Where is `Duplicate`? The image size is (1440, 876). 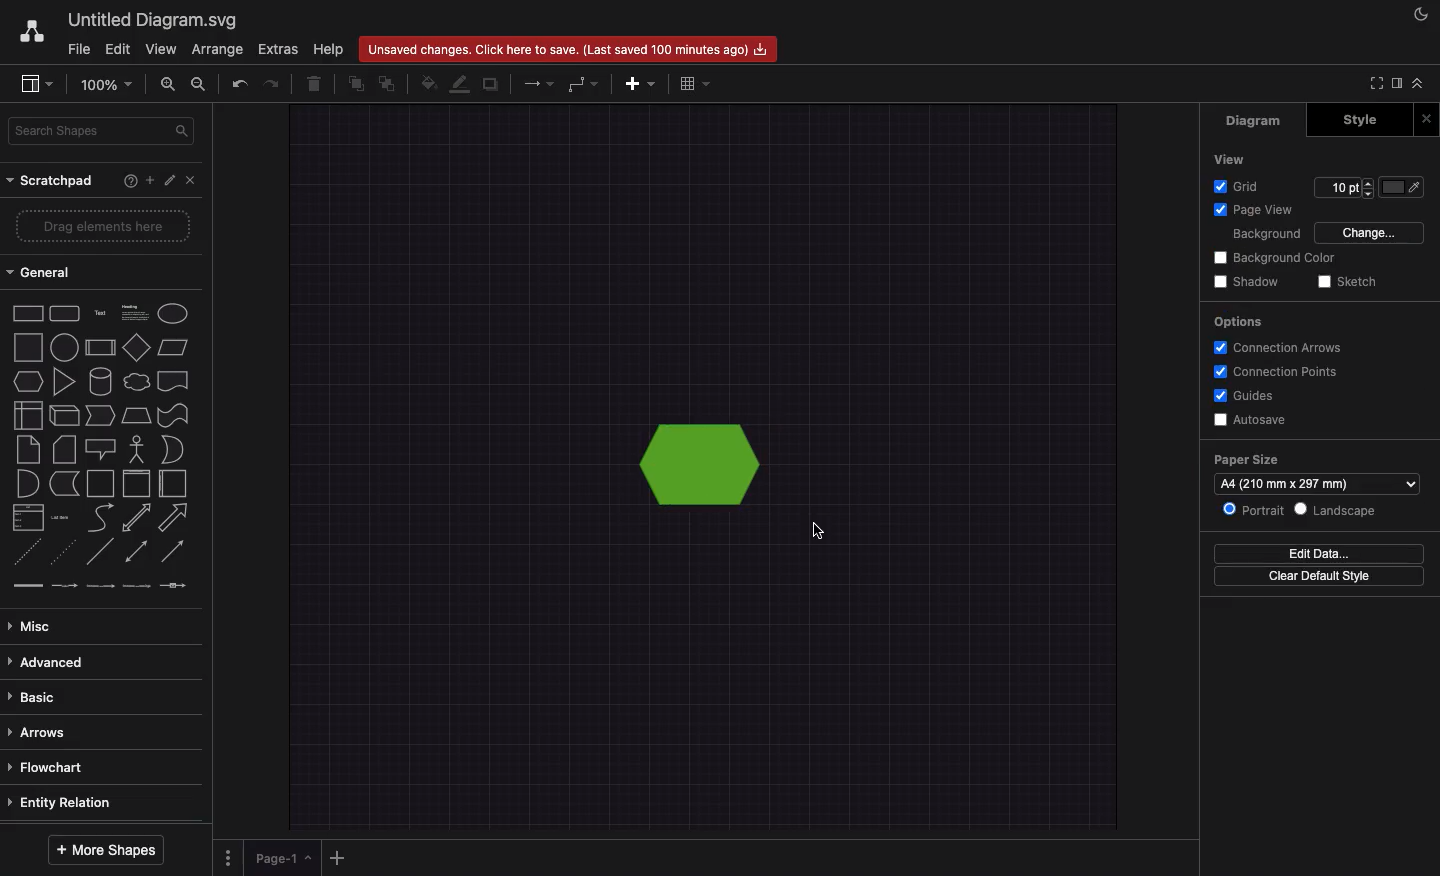 Duplicate is located at coordinates (493, 84).